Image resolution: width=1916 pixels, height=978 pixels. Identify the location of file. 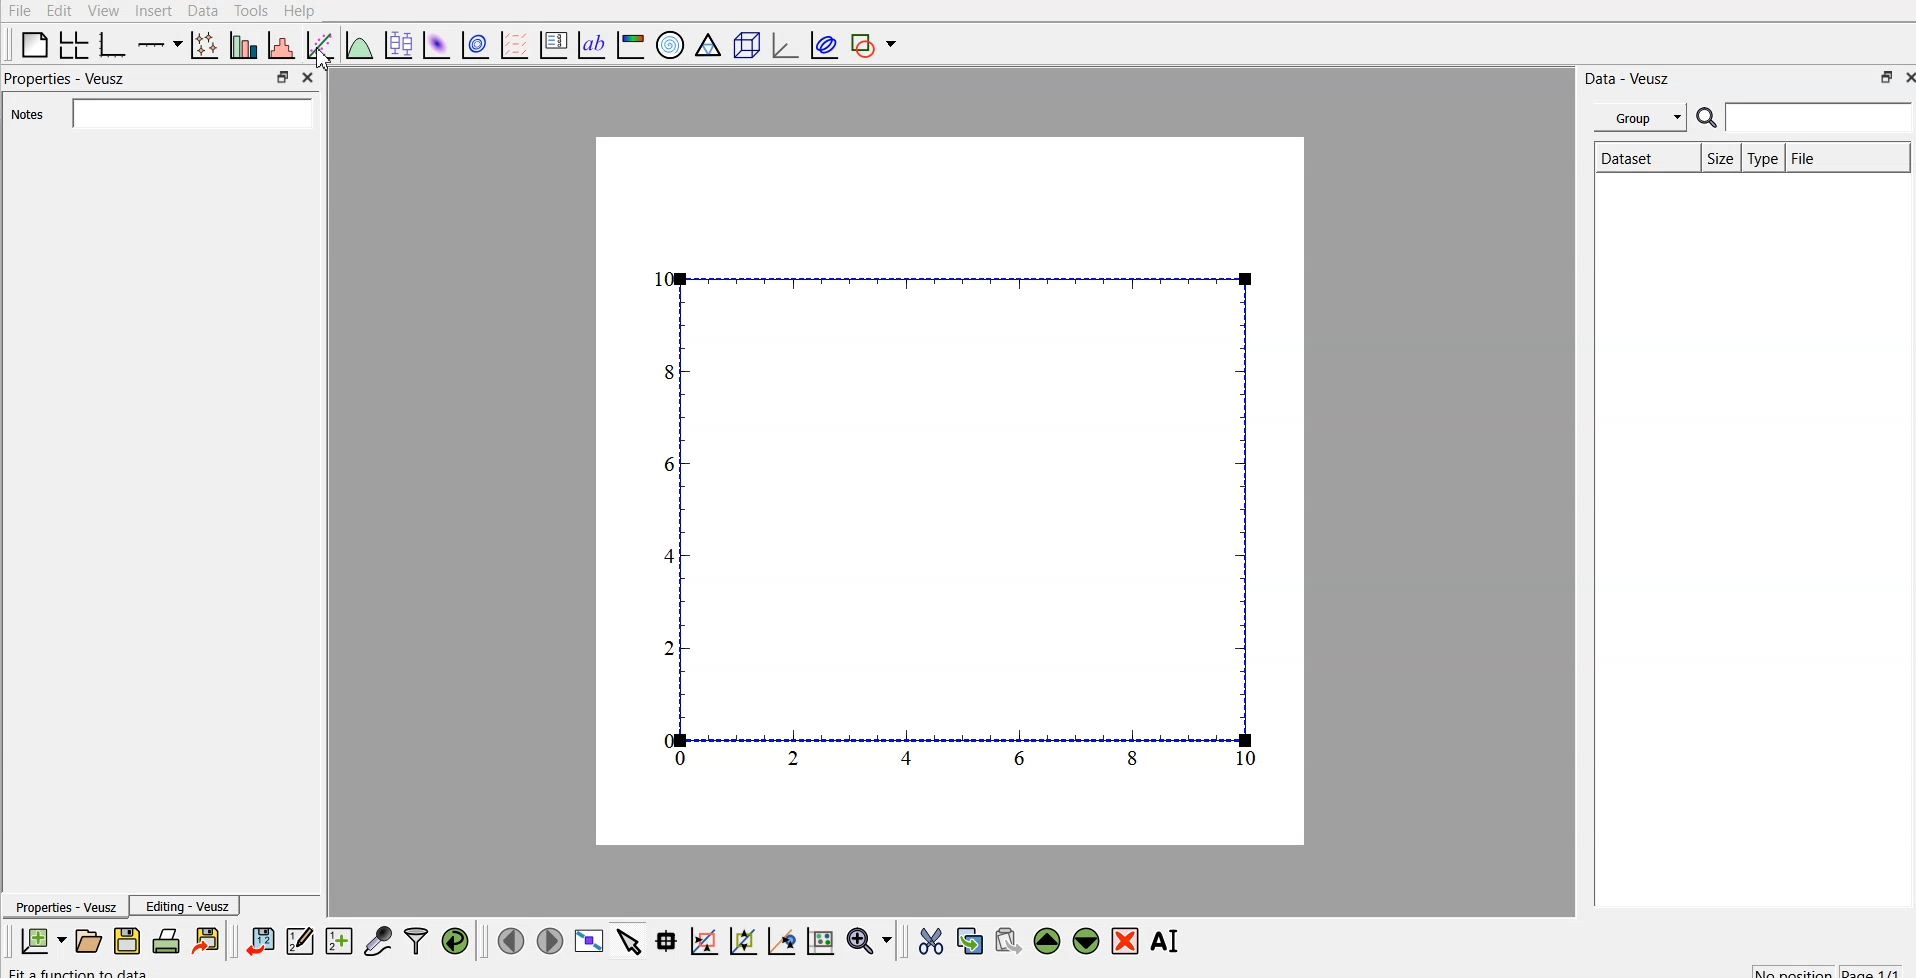
(1844, 157).